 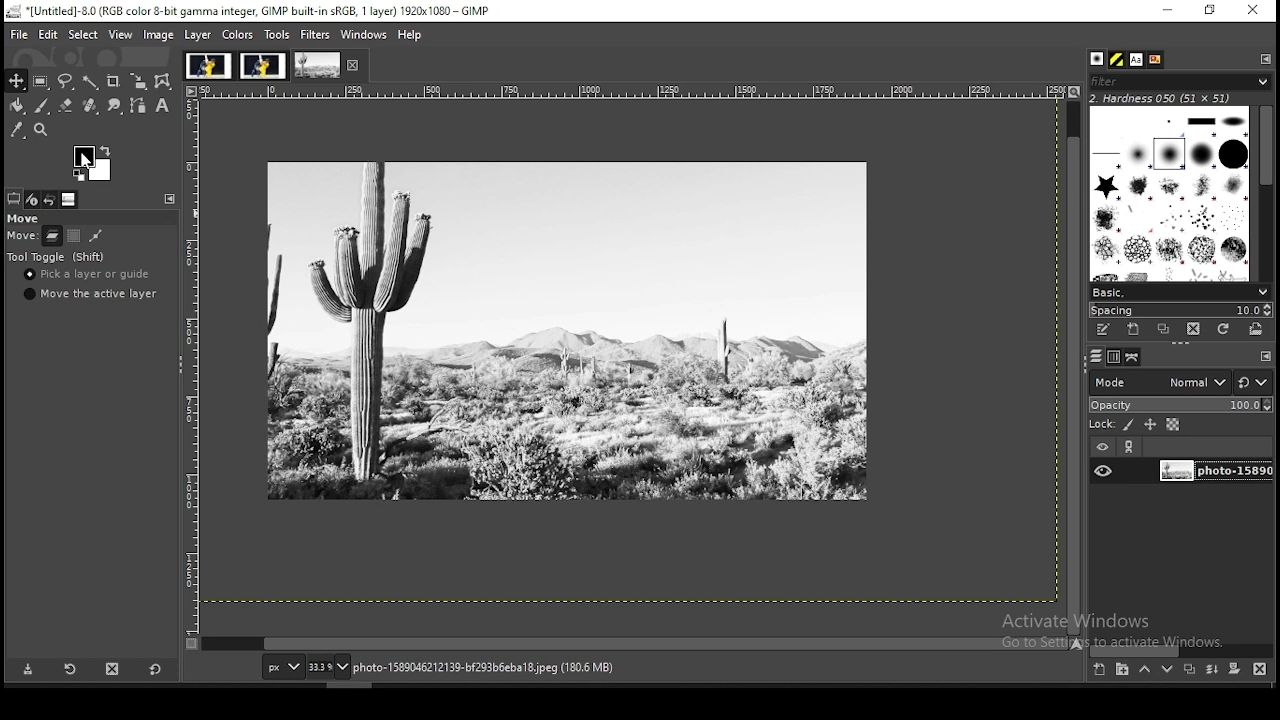 What do you see at coordinates (22, 218) in the screenshot?
I see `move` at bounding box center [22, 218].